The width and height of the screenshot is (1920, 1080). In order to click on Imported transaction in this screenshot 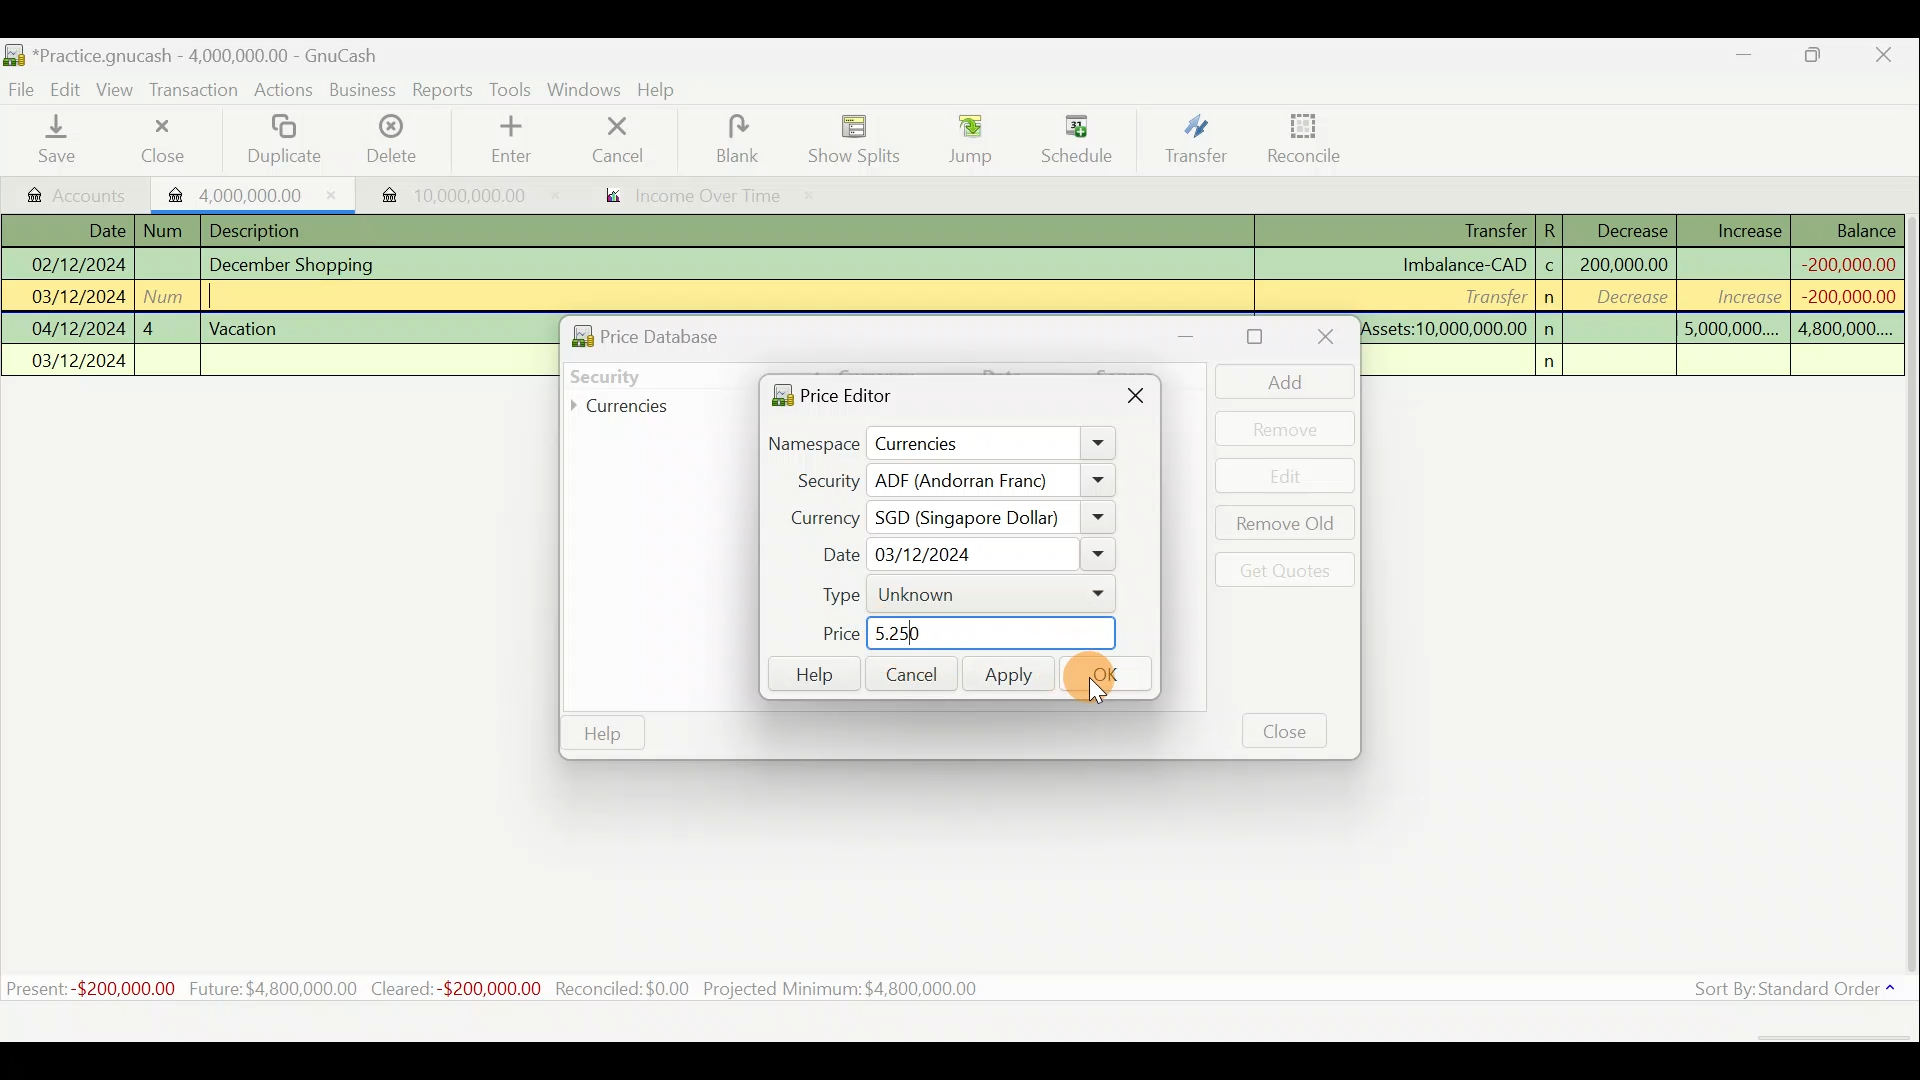, I will do `click(441, 190)`.